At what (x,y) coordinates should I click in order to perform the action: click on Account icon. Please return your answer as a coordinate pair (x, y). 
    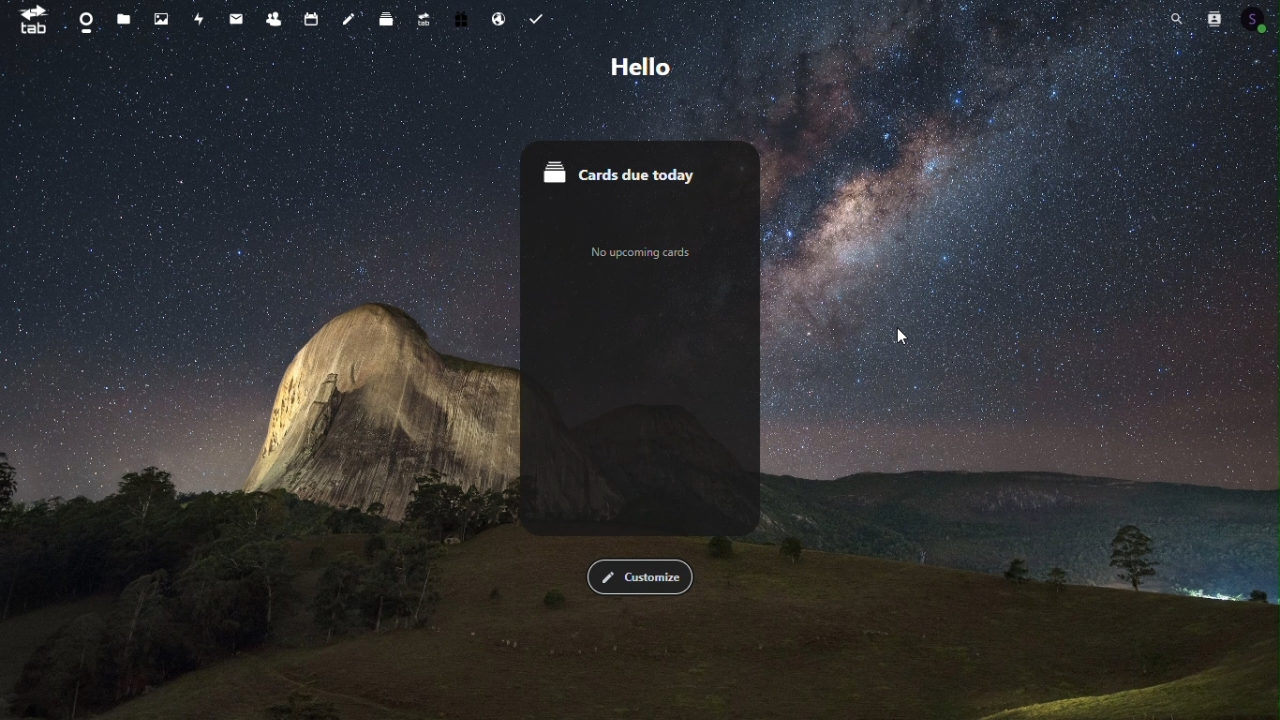
    Looking at the image, I should click on (1260, 20).